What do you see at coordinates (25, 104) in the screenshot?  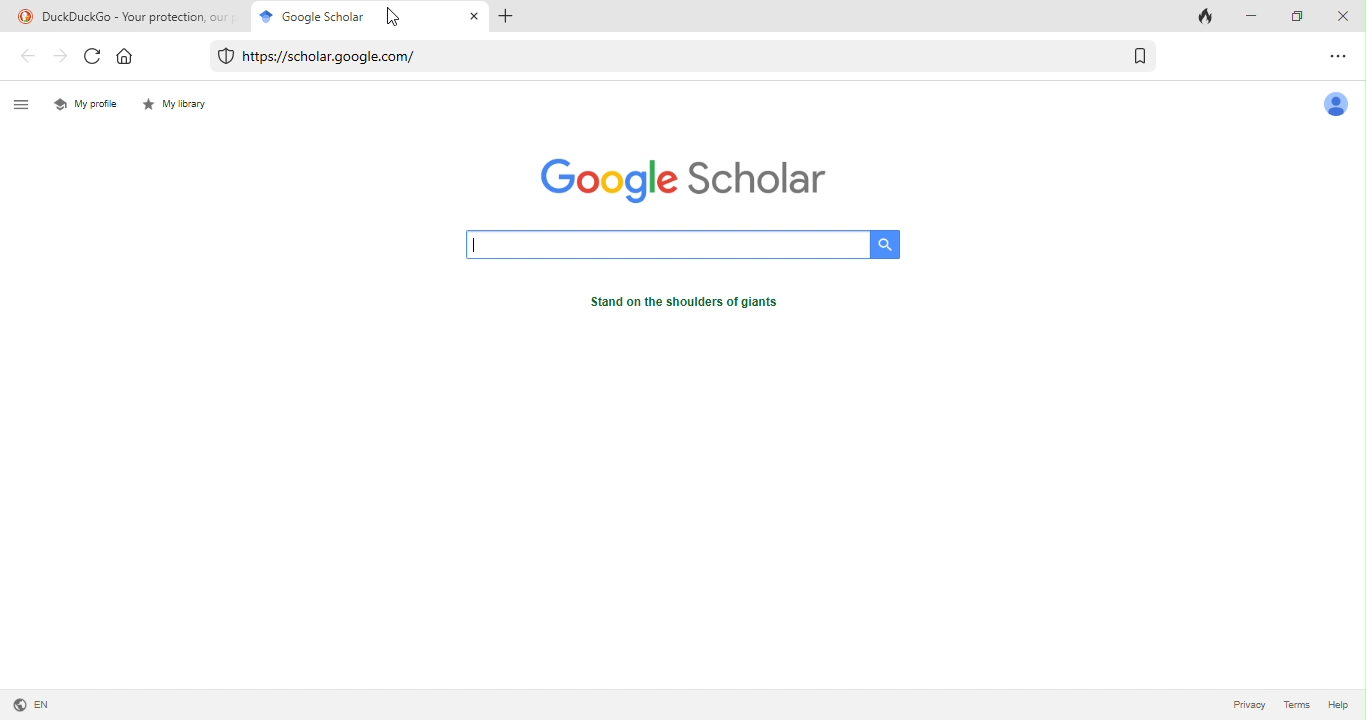 I see `menu` at bounding box center [25, 104].